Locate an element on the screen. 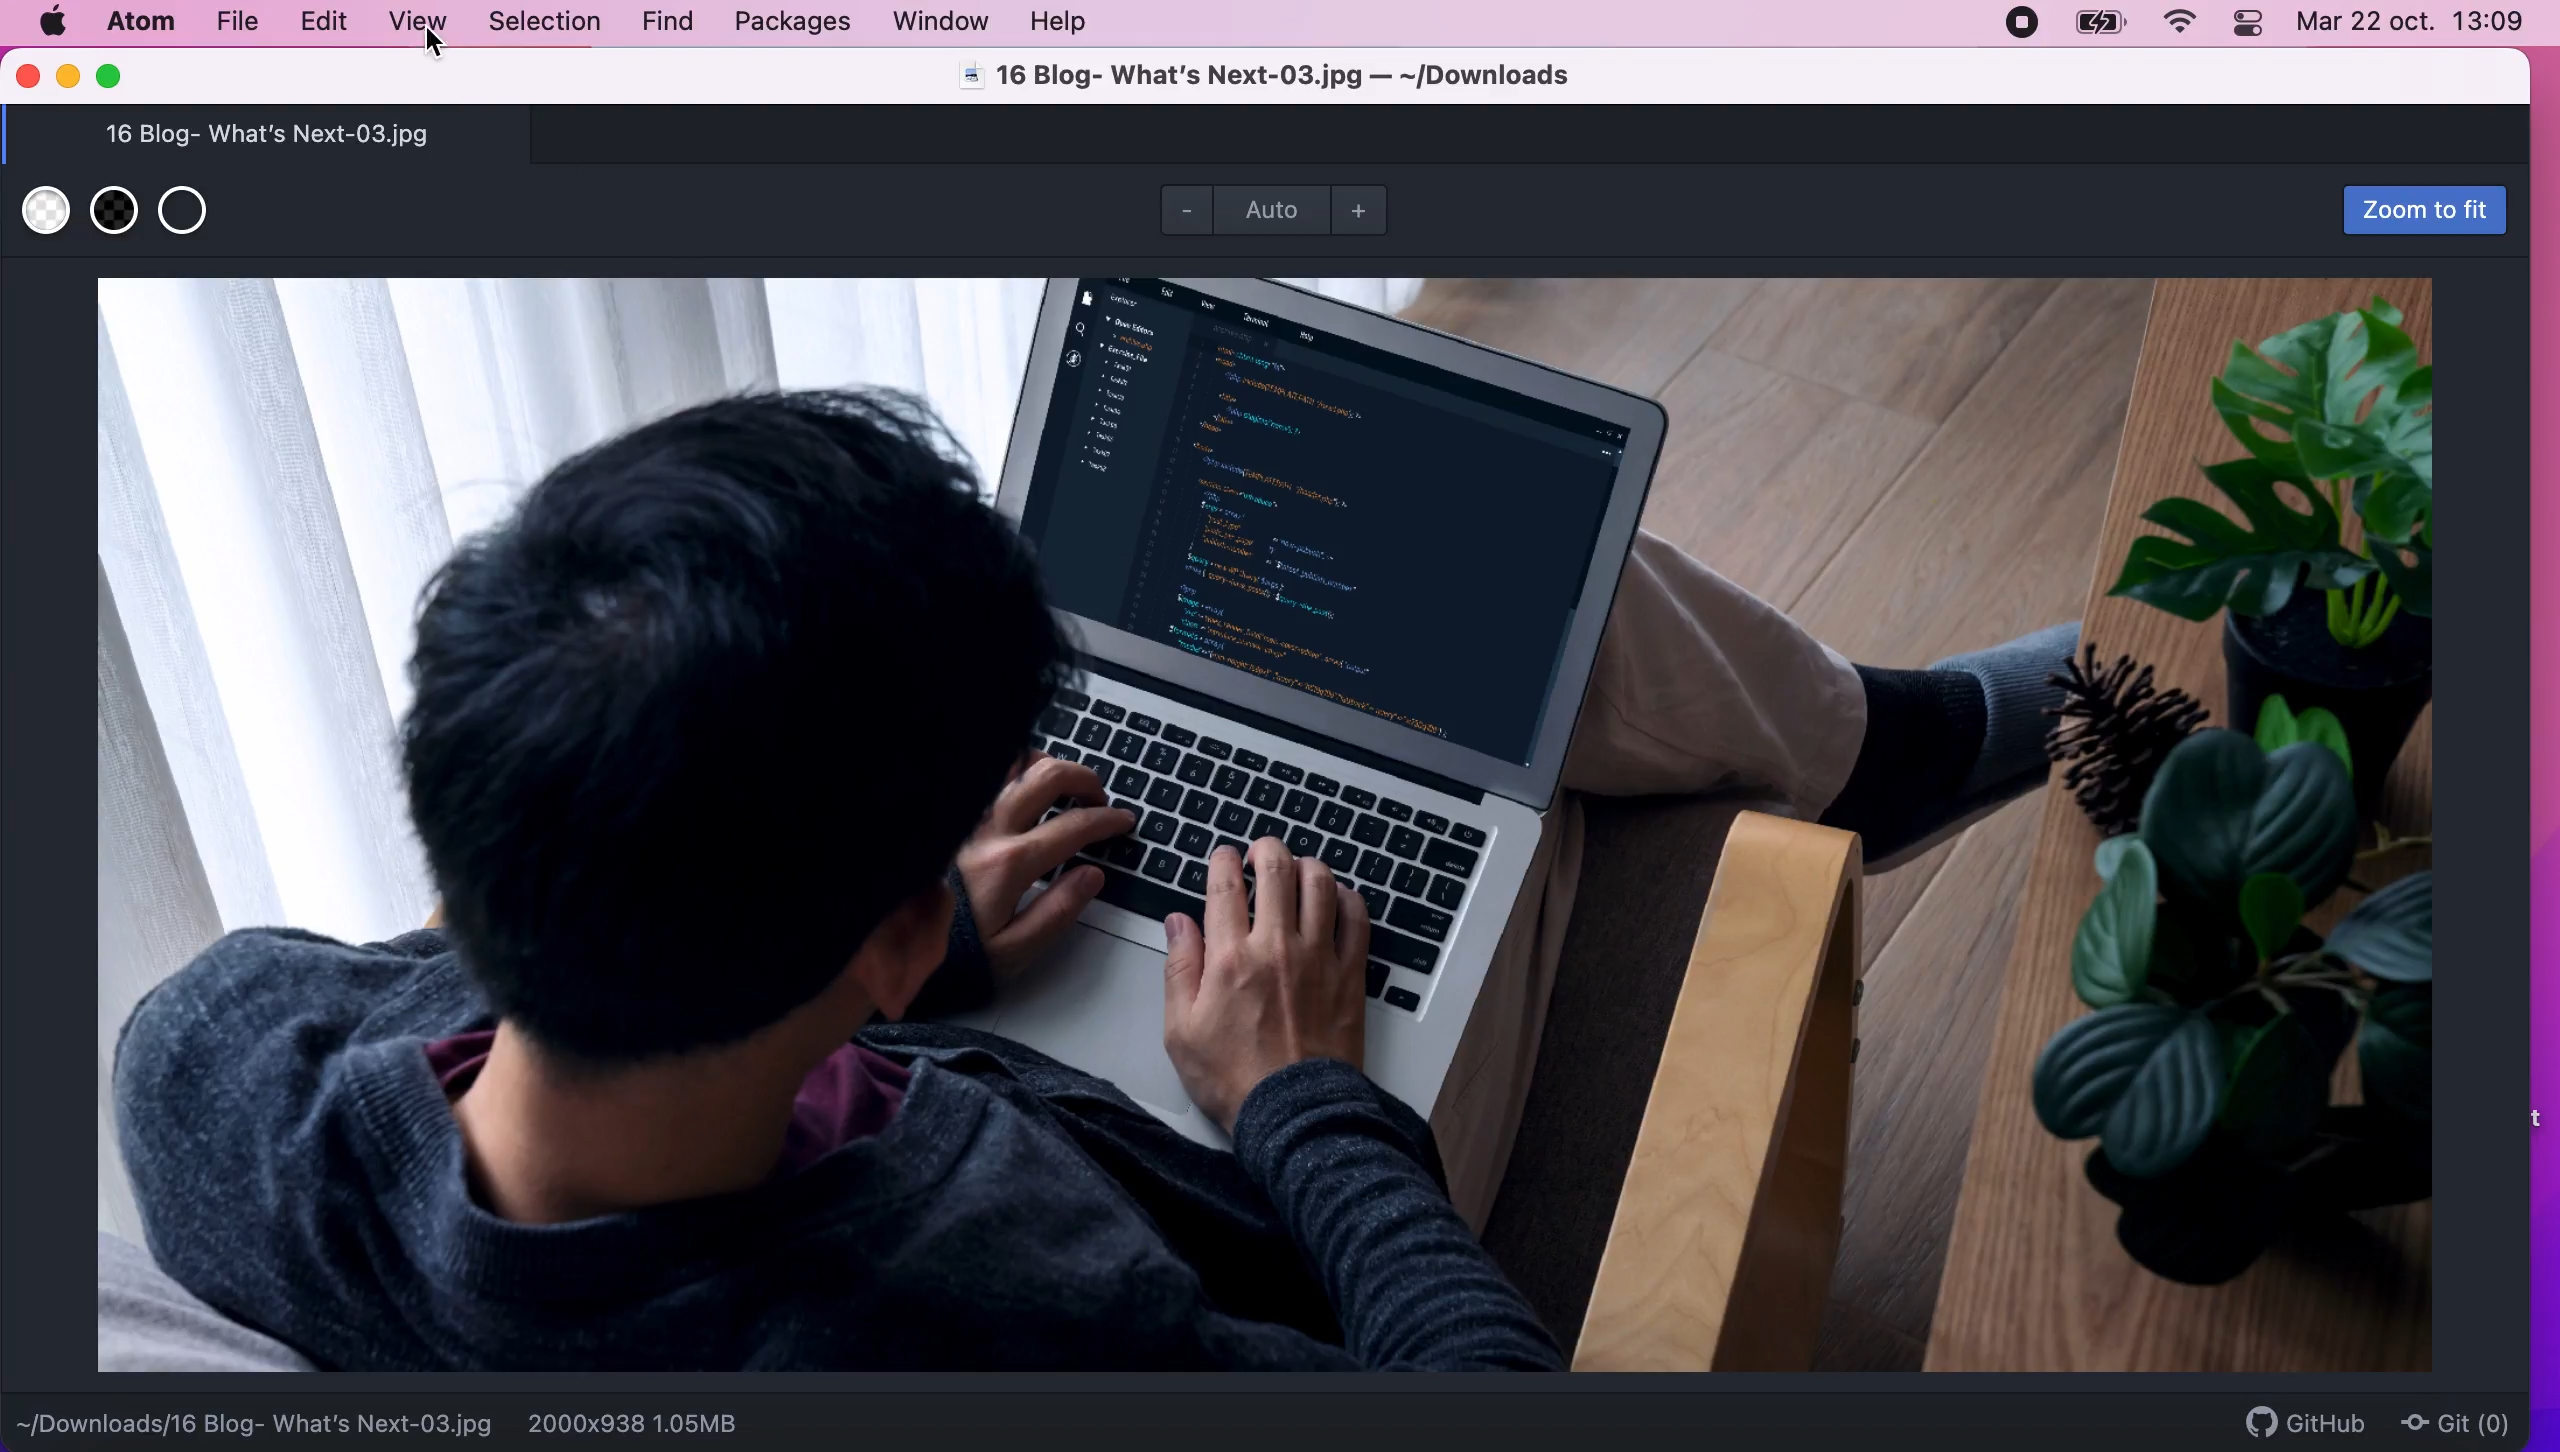  selection is located at coordinates (544, 23).